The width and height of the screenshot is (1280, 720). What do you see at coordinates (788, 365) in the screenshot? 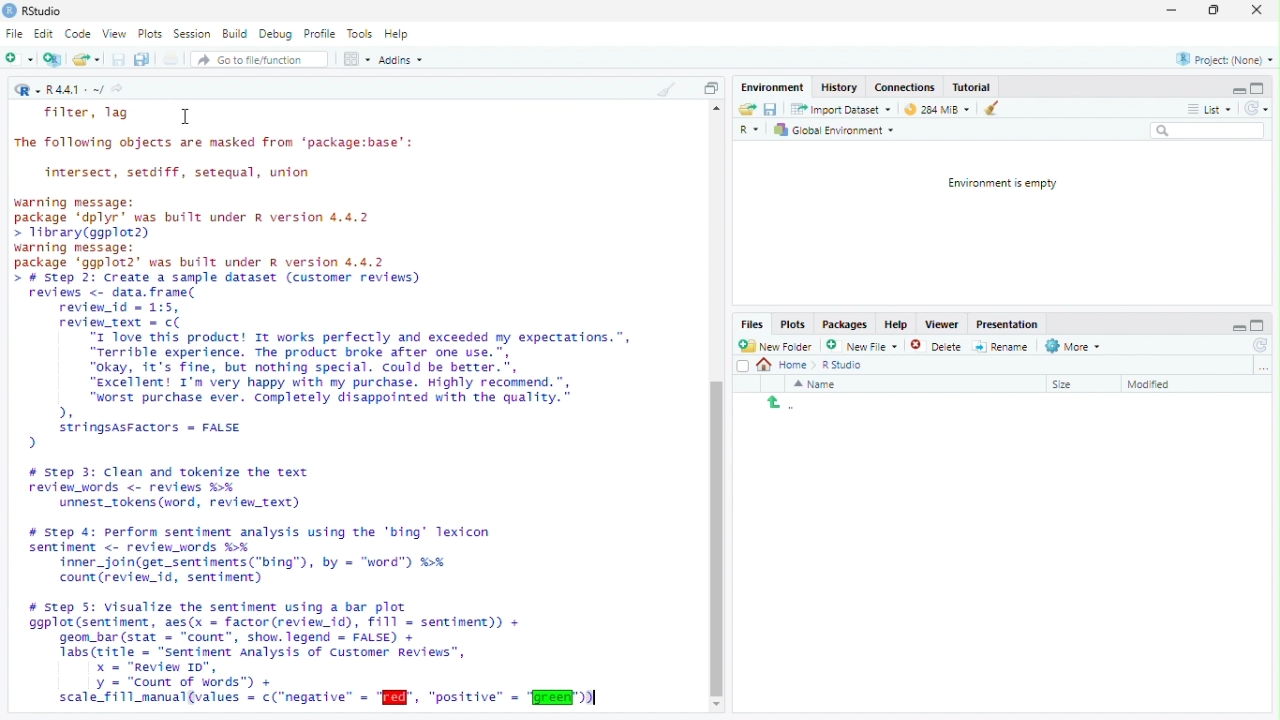
I see `Home` at bounding box center [788, 365].